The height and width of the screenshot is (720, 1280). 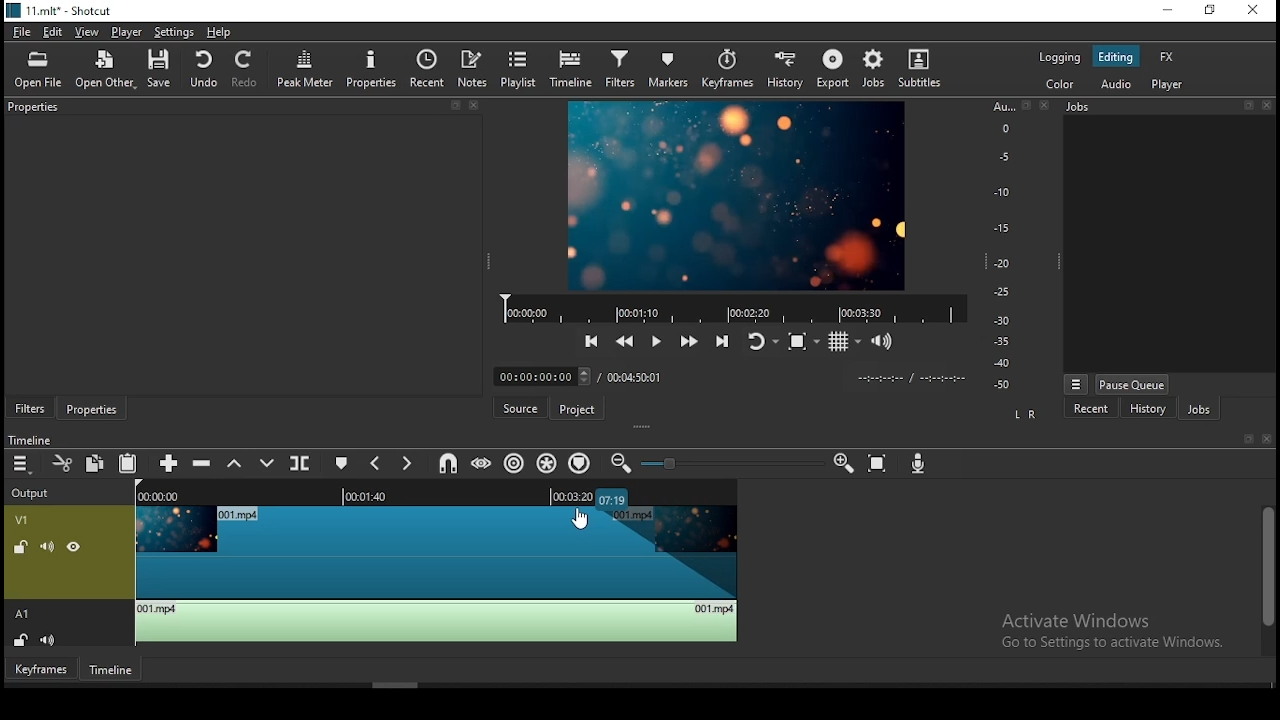 What do you see at coordinates (761, 342) in the screenshot?
I see `toggle player after looping` at bounding box center [761, 342].